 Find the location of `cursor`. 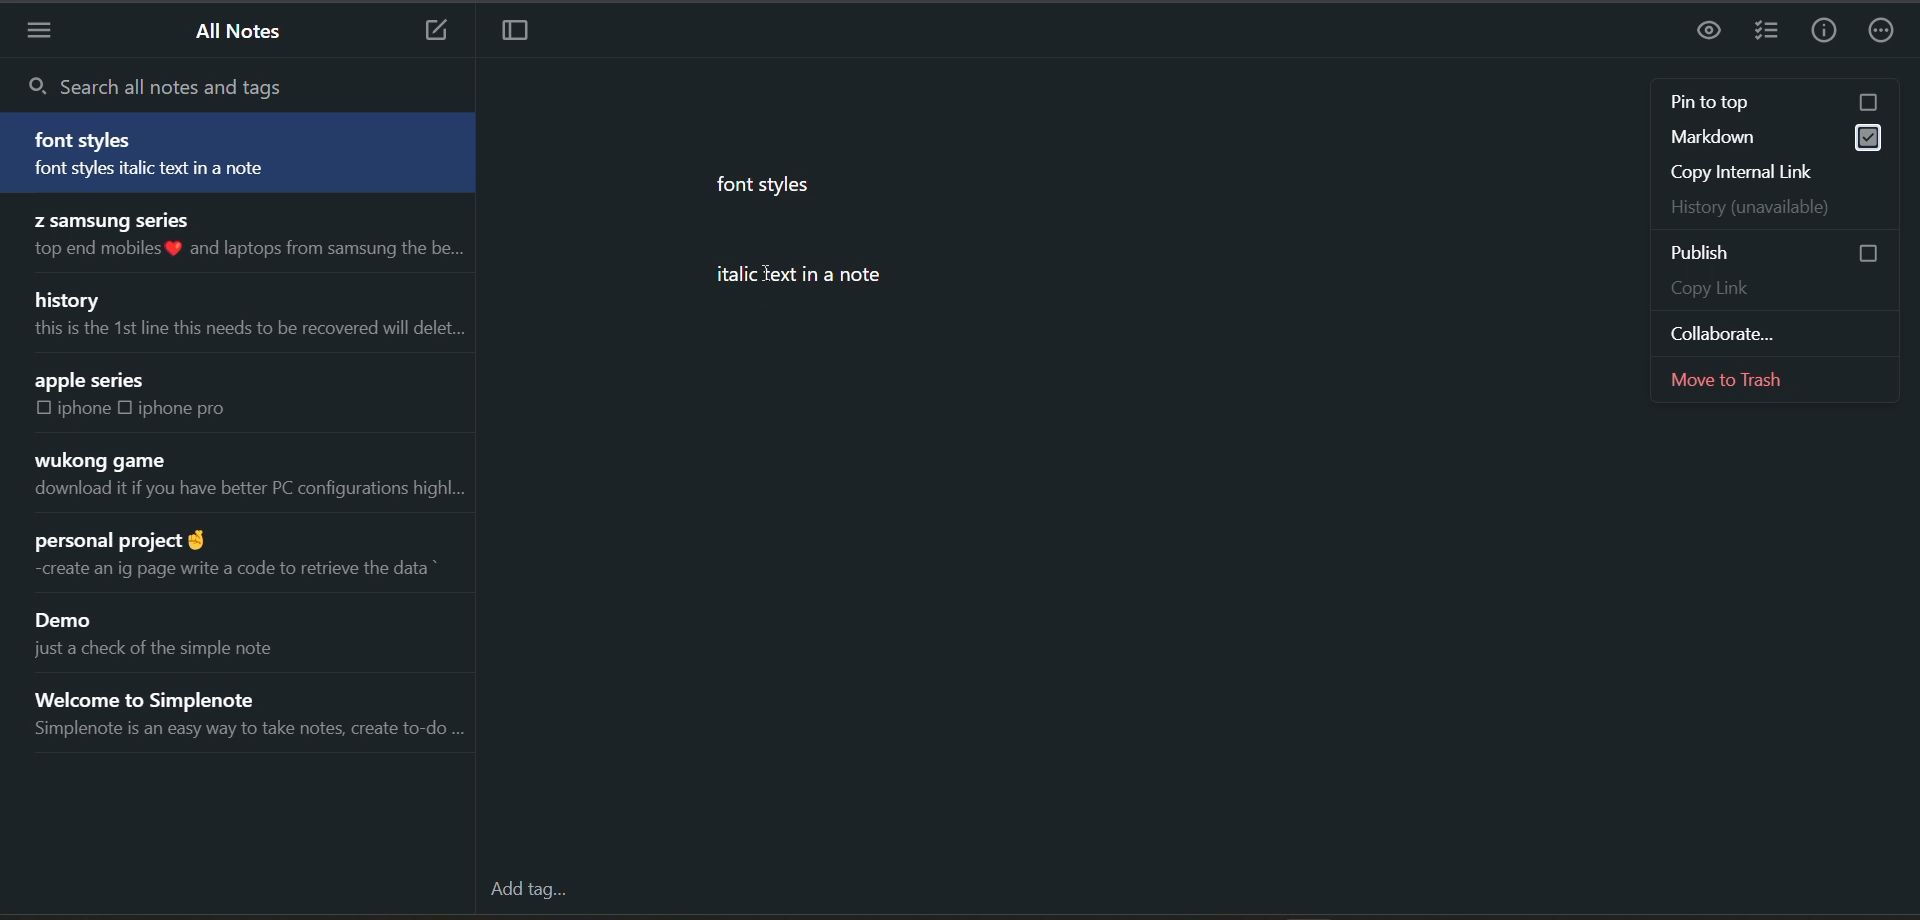

cursor is located at coordinates (764, 270).